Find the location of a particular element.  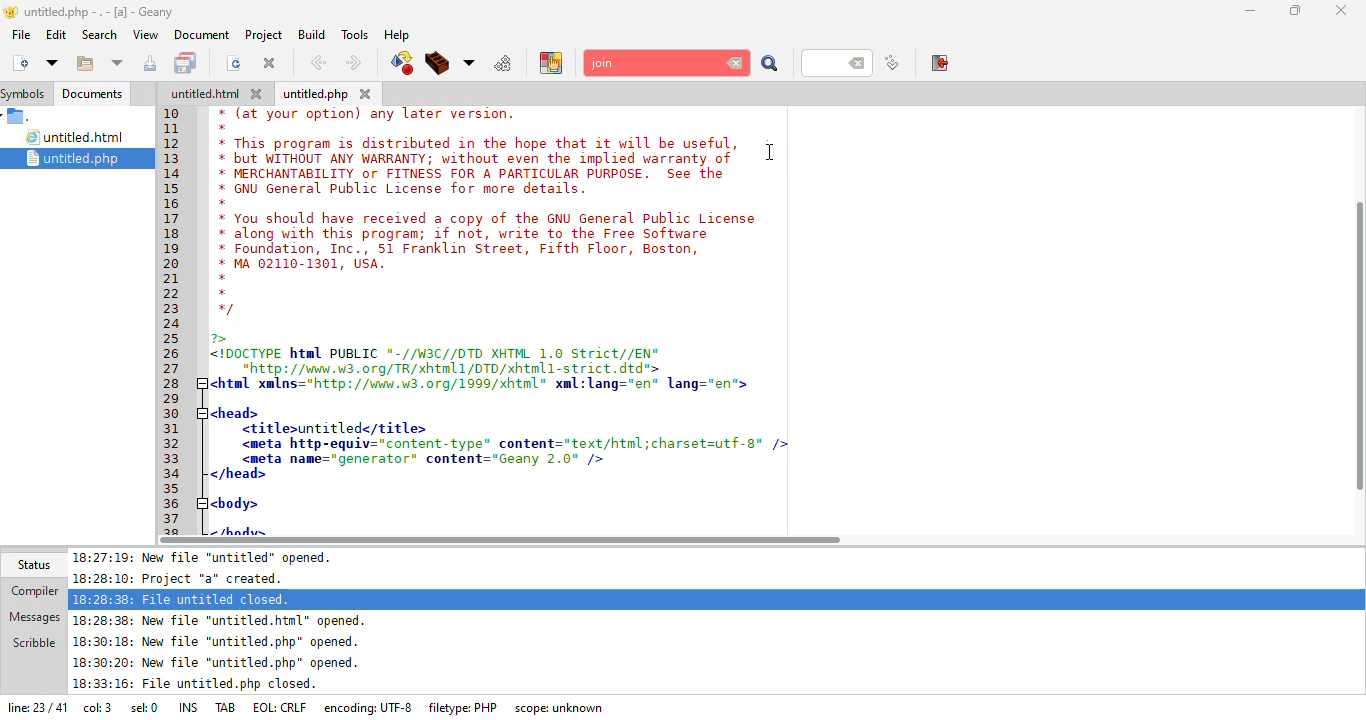

* GNU General Public License for more details. is located at coordinates (404, 190).